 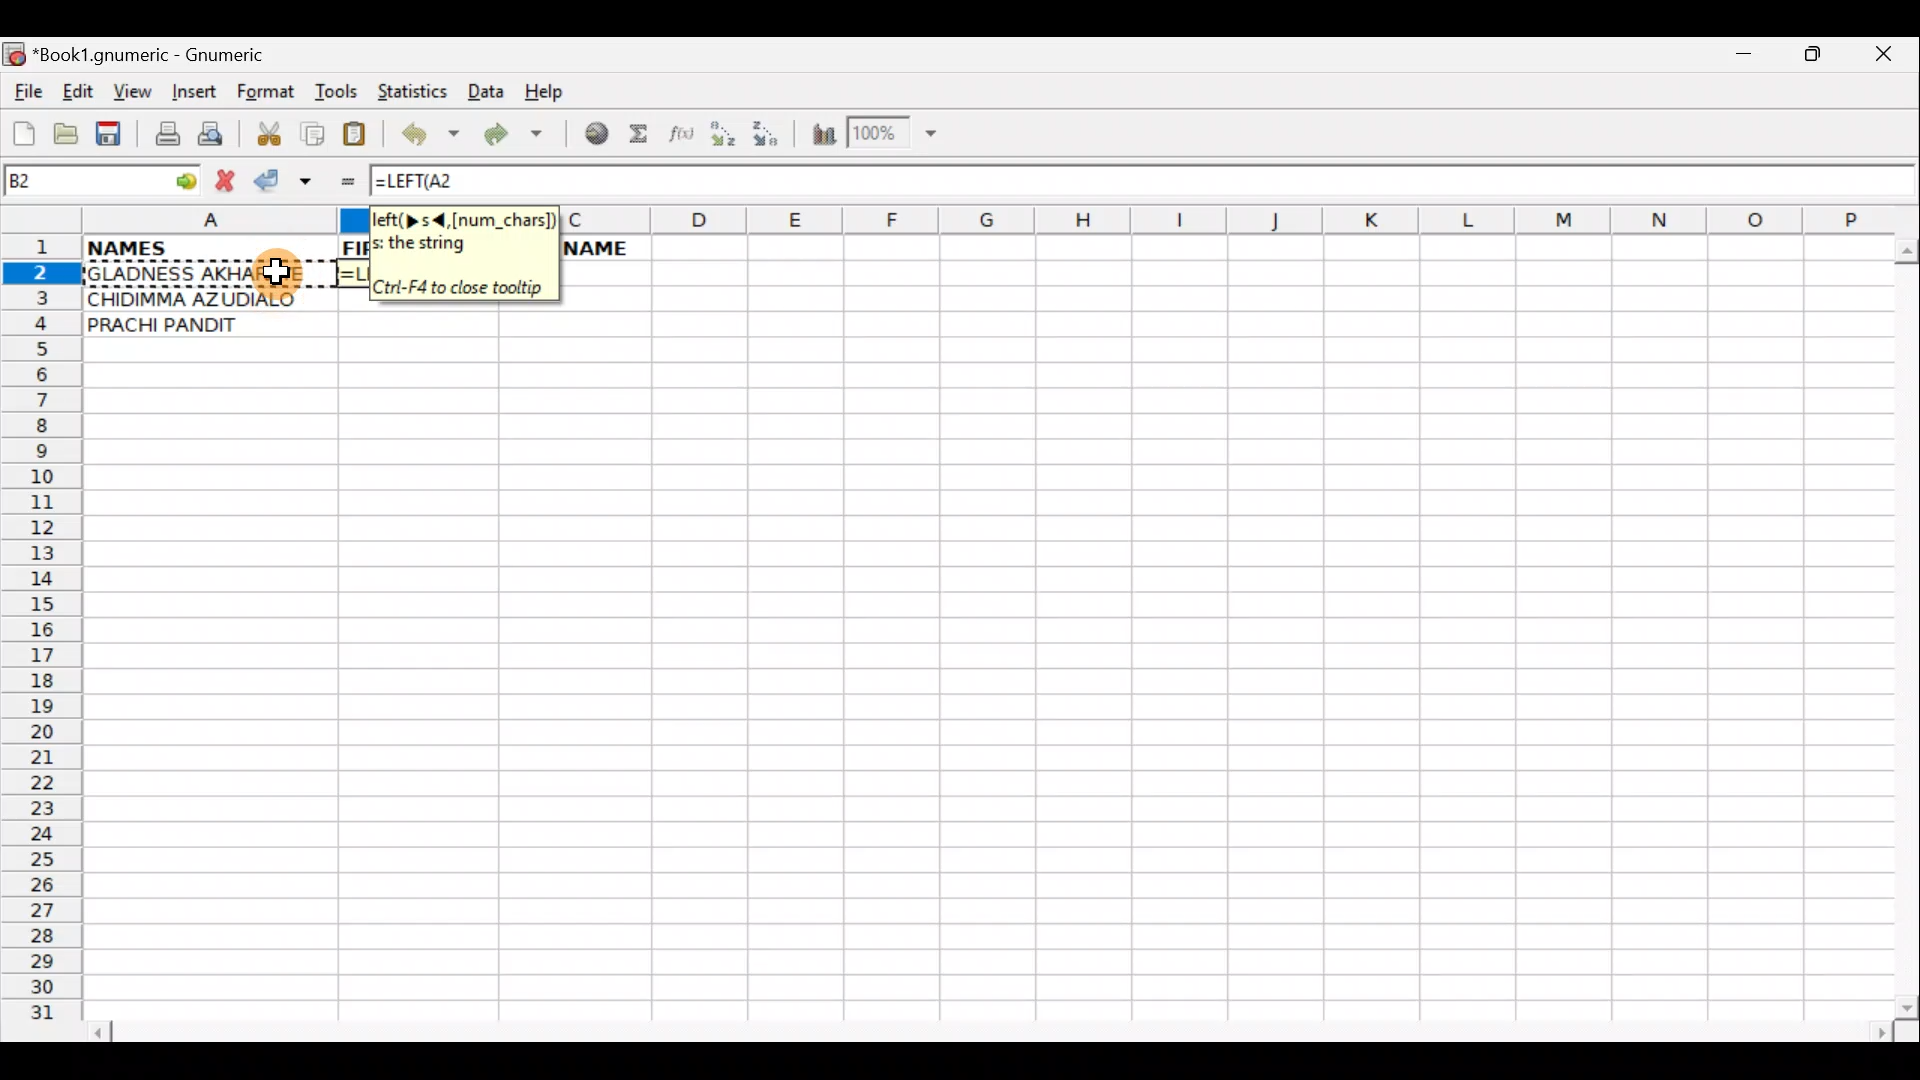 I want to click on Enter formula, so click(x=338, y=181).